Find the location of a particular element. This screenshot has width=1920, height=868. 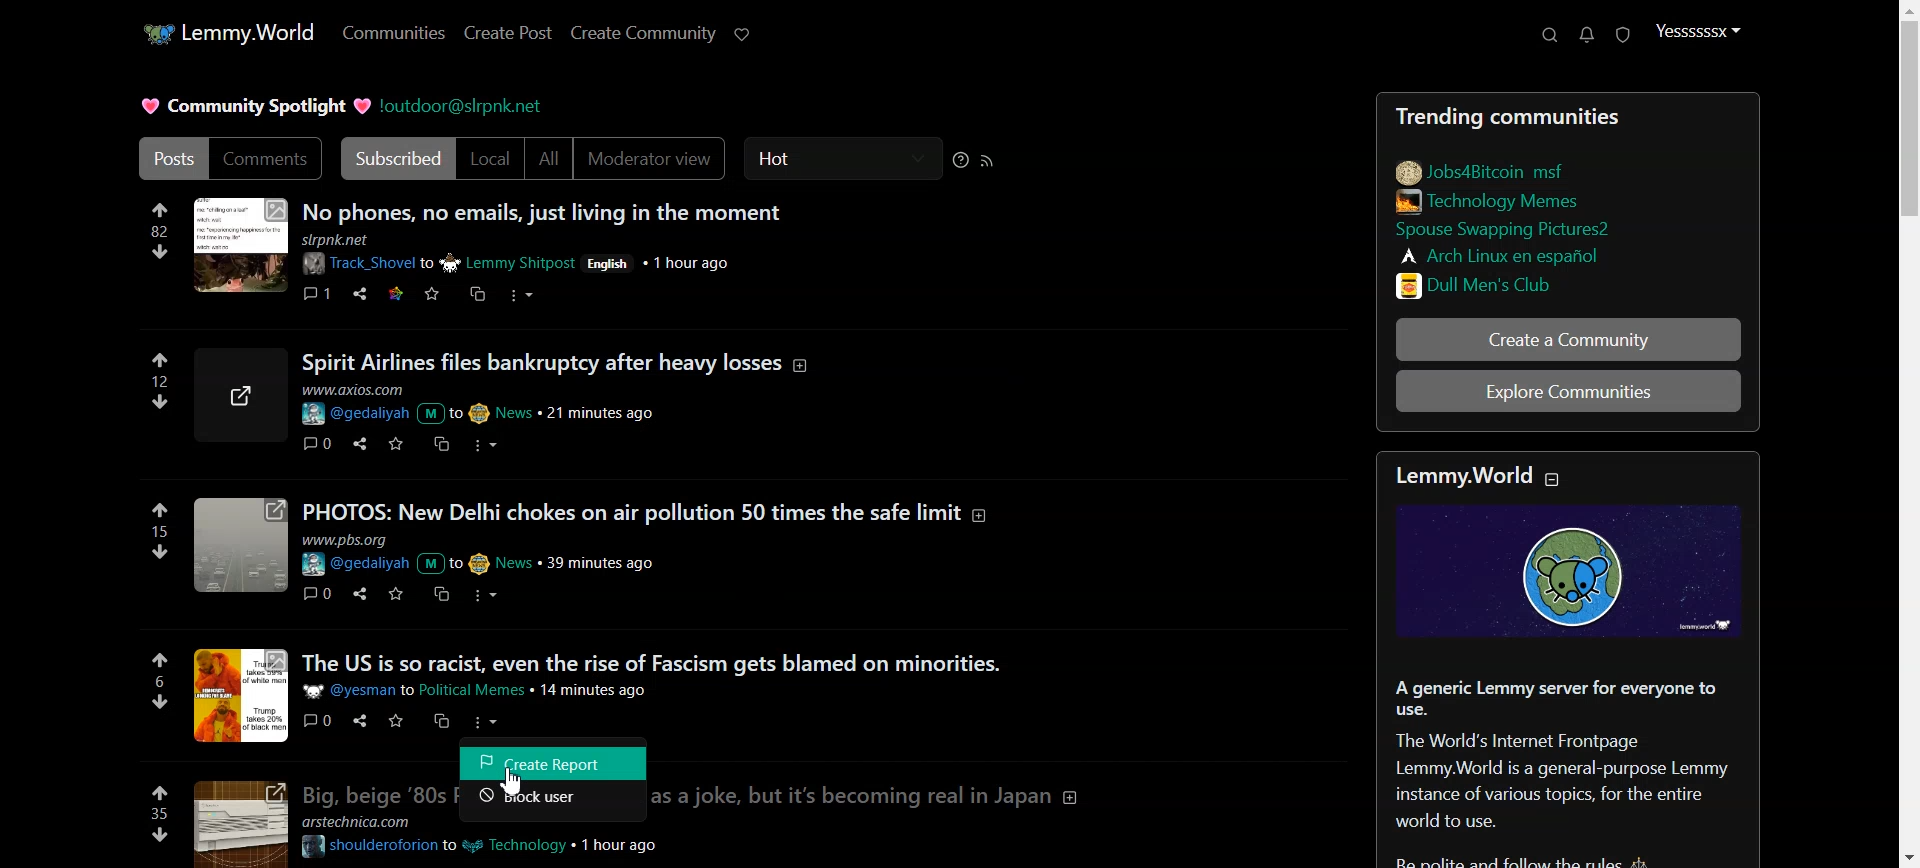

Unread Message is located at coordinates (1587, 35).